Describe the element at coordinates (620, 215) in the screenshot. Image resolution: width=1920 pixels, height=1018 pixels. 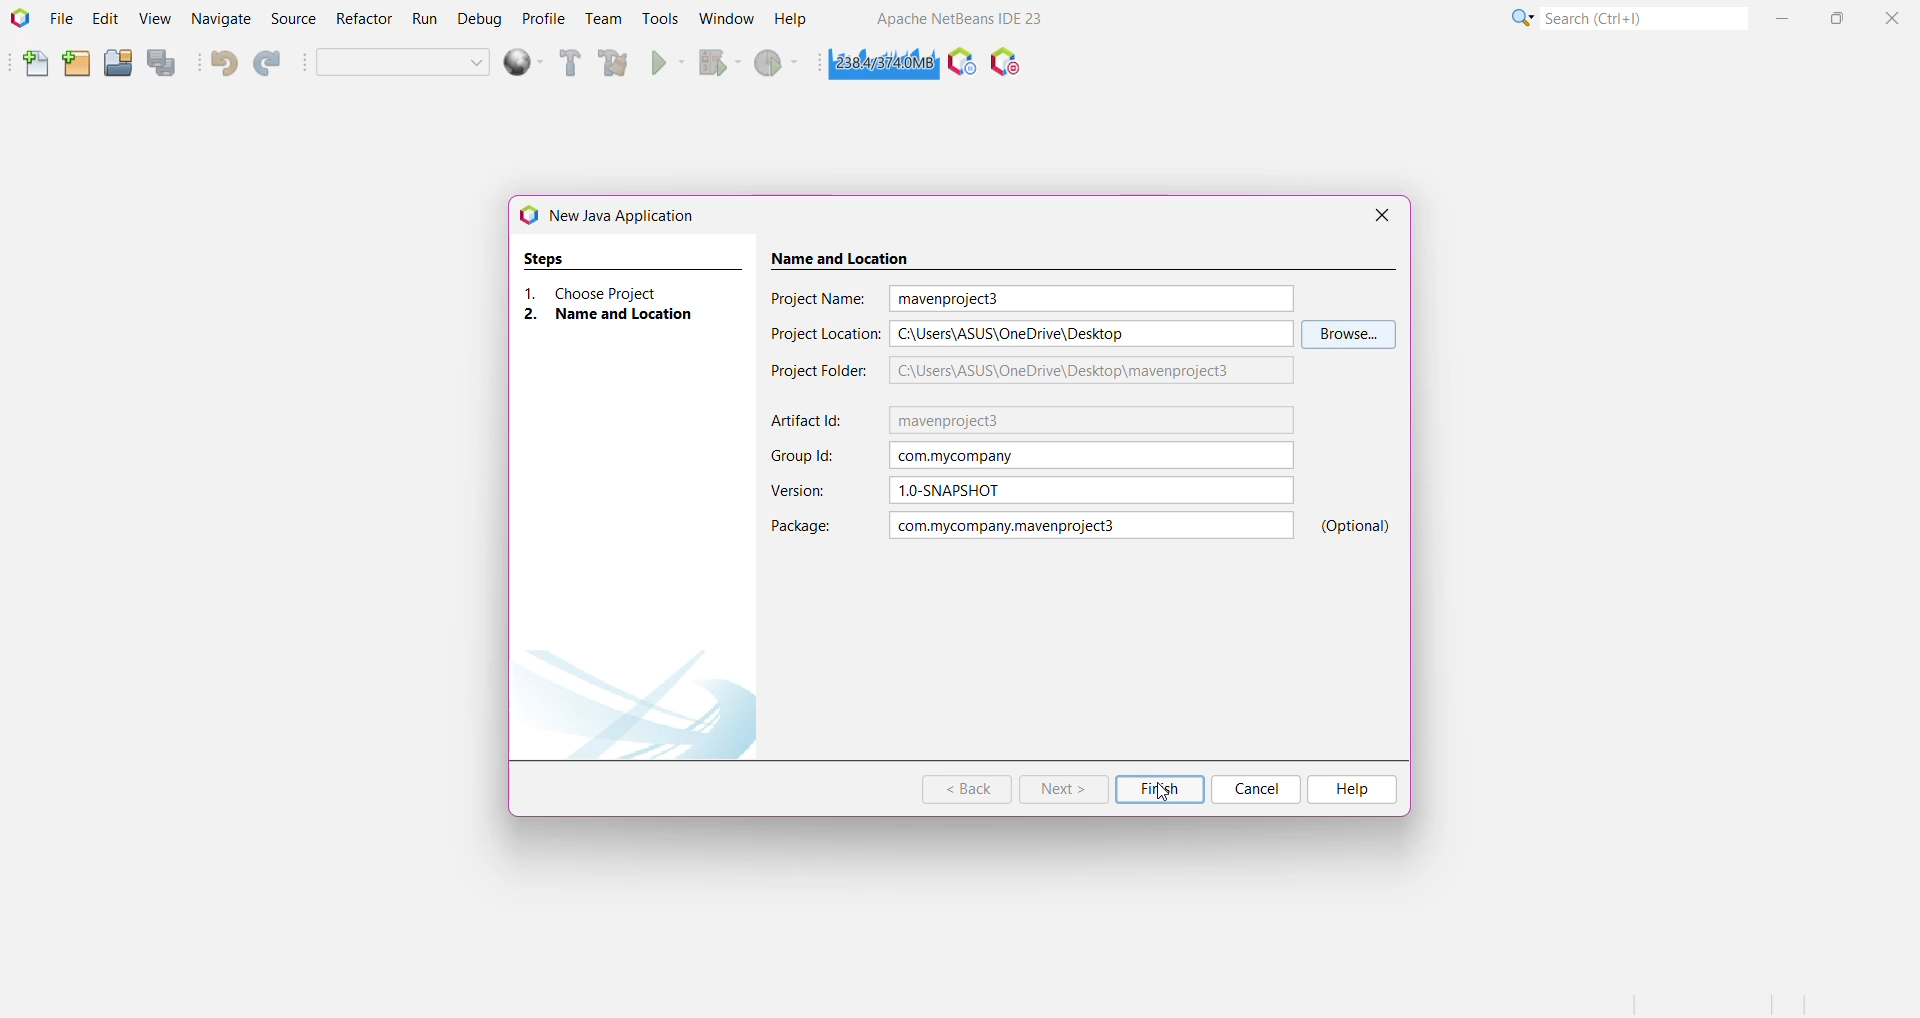
I see `New Java Application` at that location.